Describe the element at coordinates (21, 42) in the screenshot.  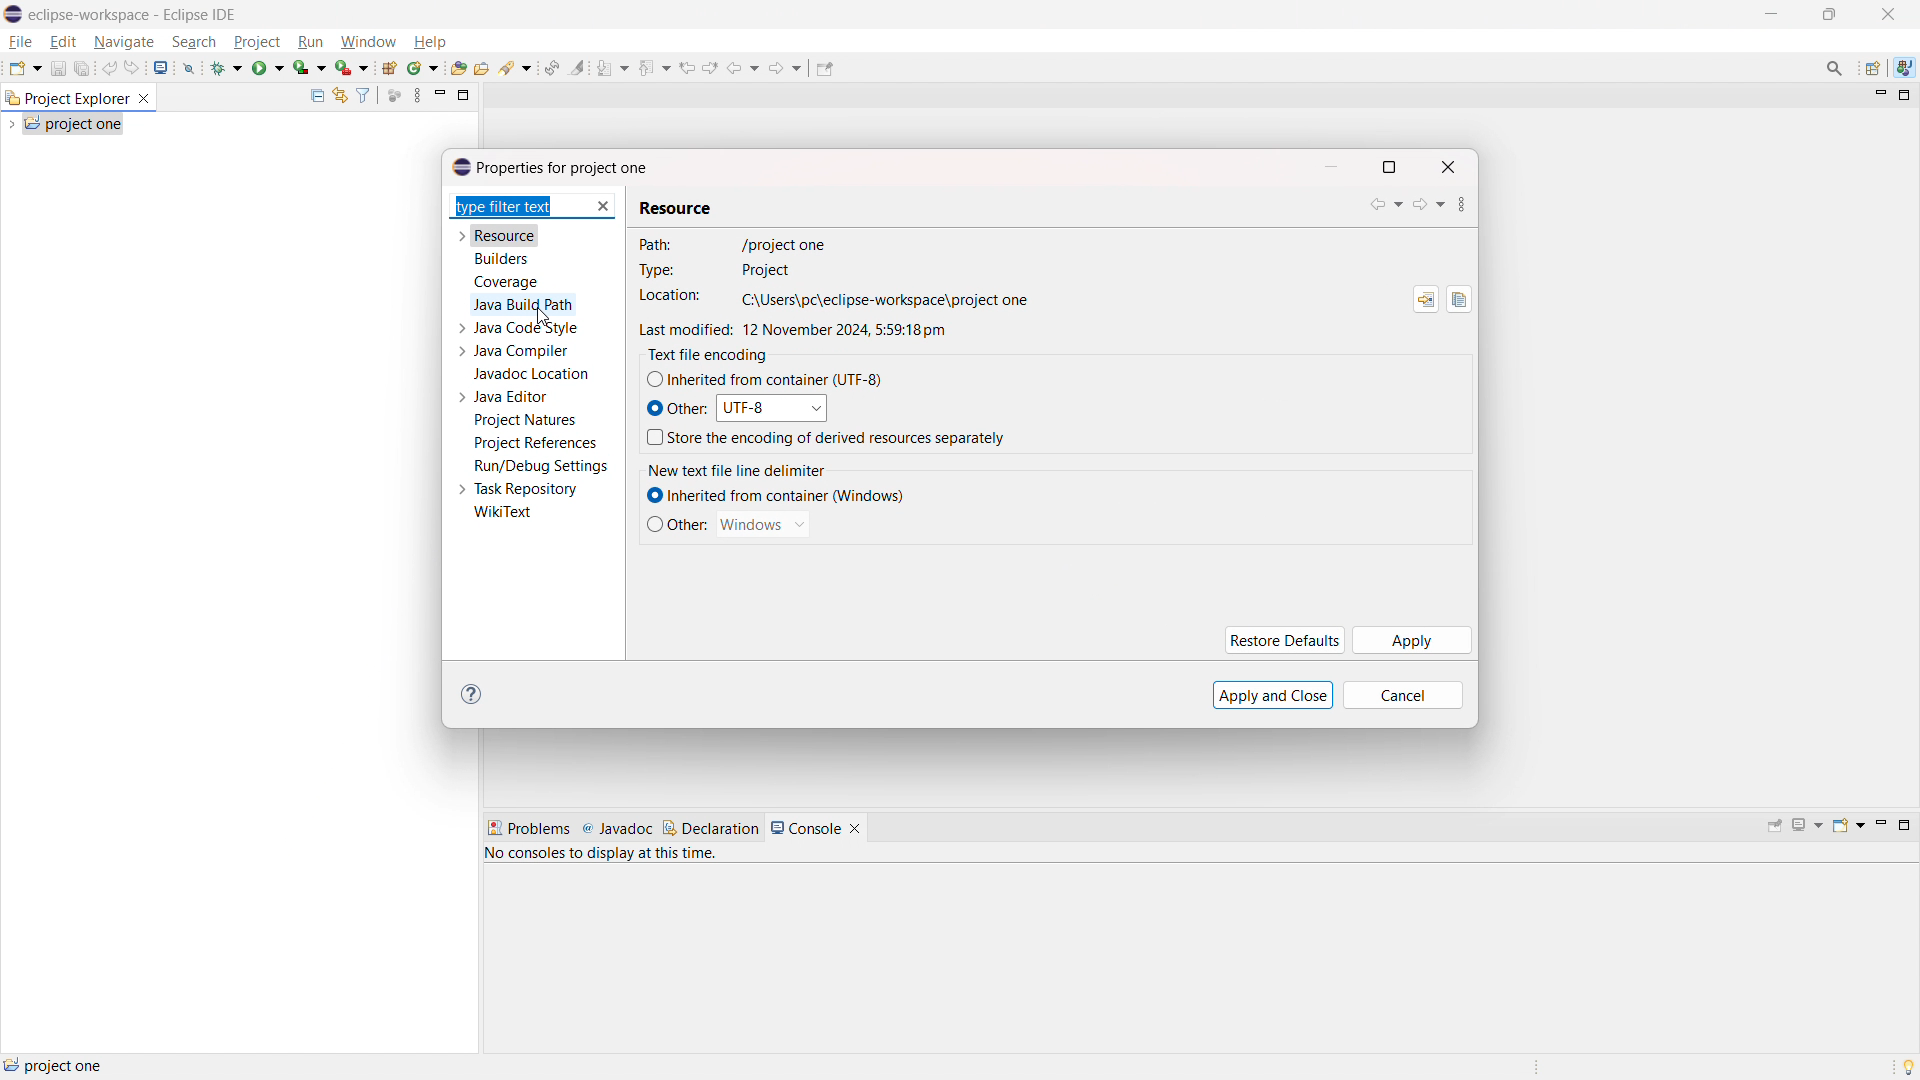
I see `file` at that location.